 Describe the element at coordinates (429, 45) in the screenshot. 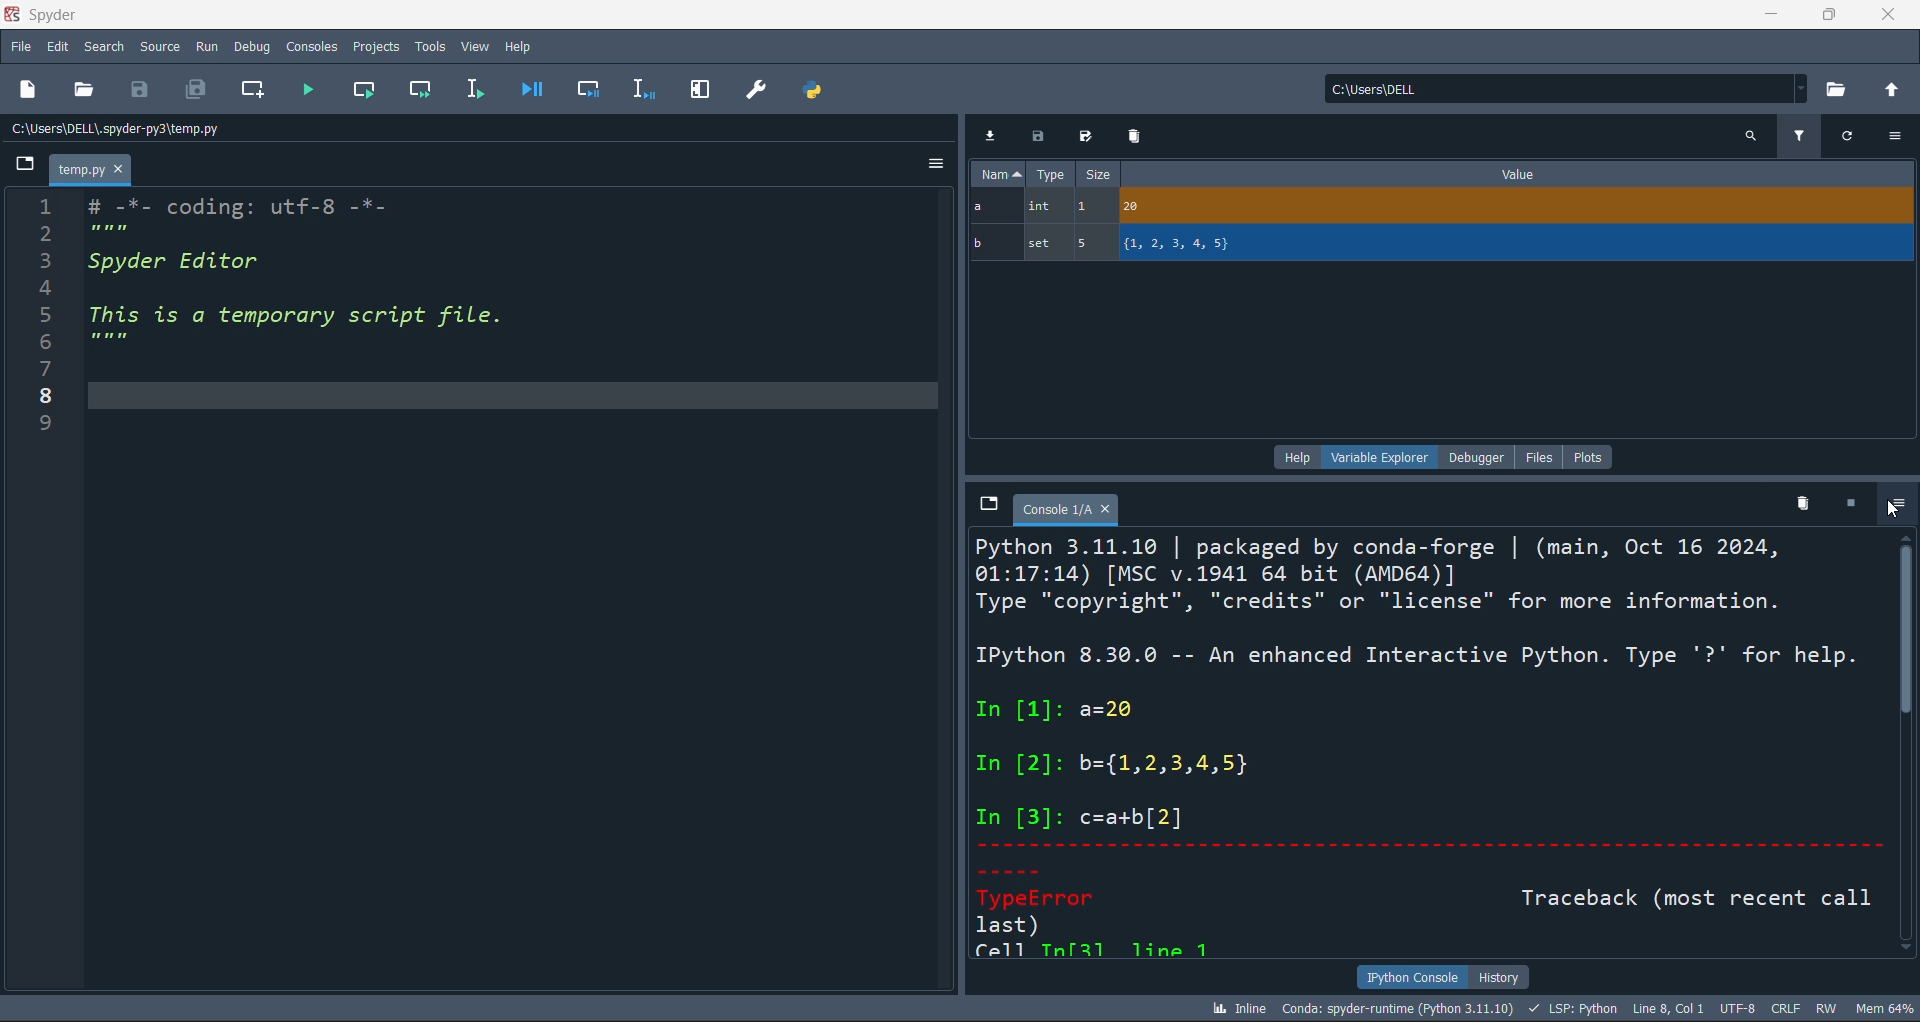

I see `TOOLS` at that location.